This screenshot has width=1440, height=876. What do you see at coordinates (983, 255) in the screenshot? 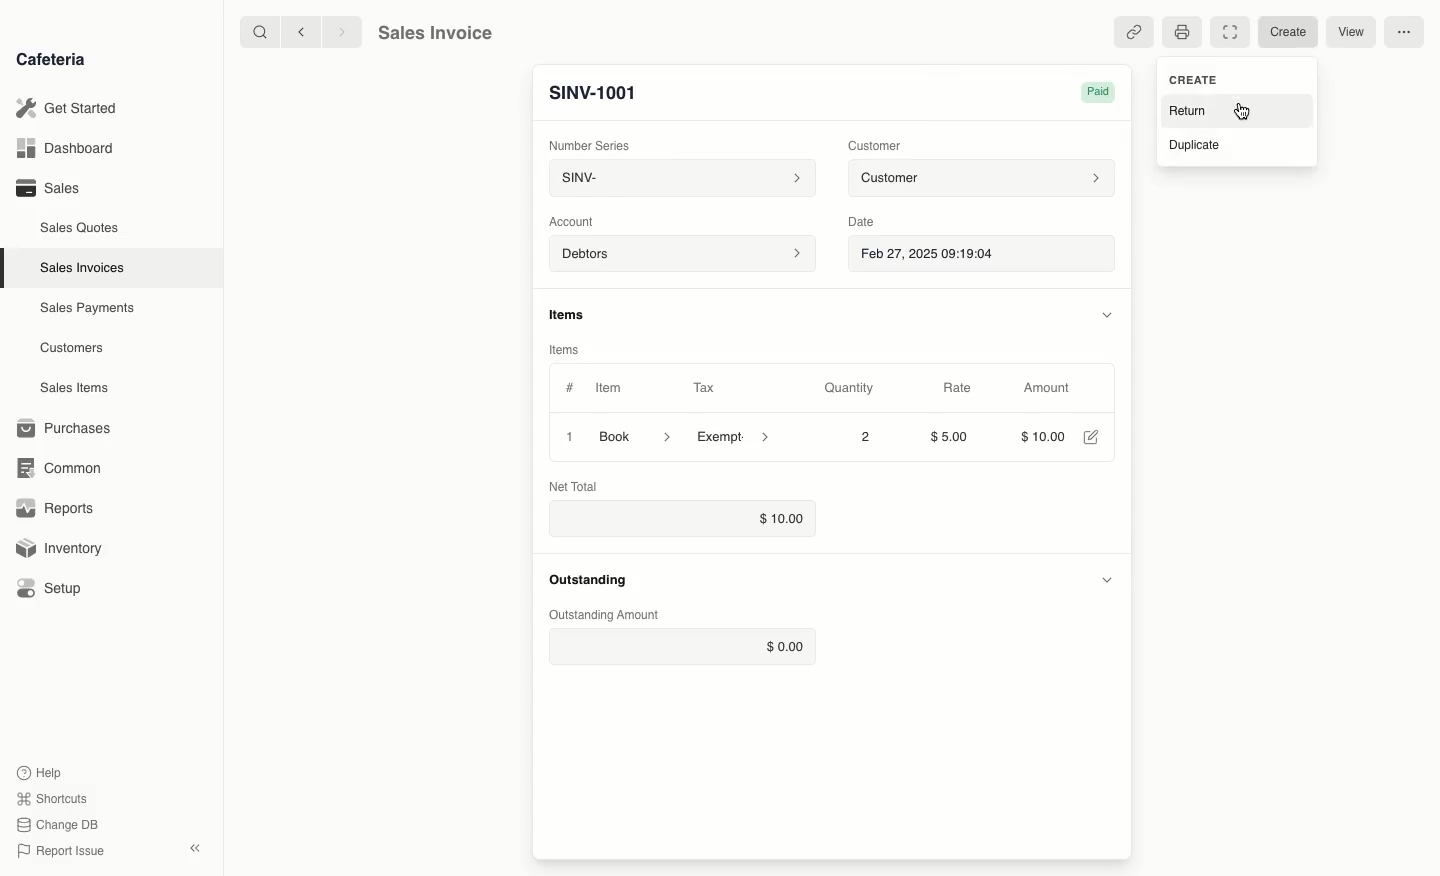
I see `Feb 27, 2025 09:19:04` at bounding box center [983, 255].